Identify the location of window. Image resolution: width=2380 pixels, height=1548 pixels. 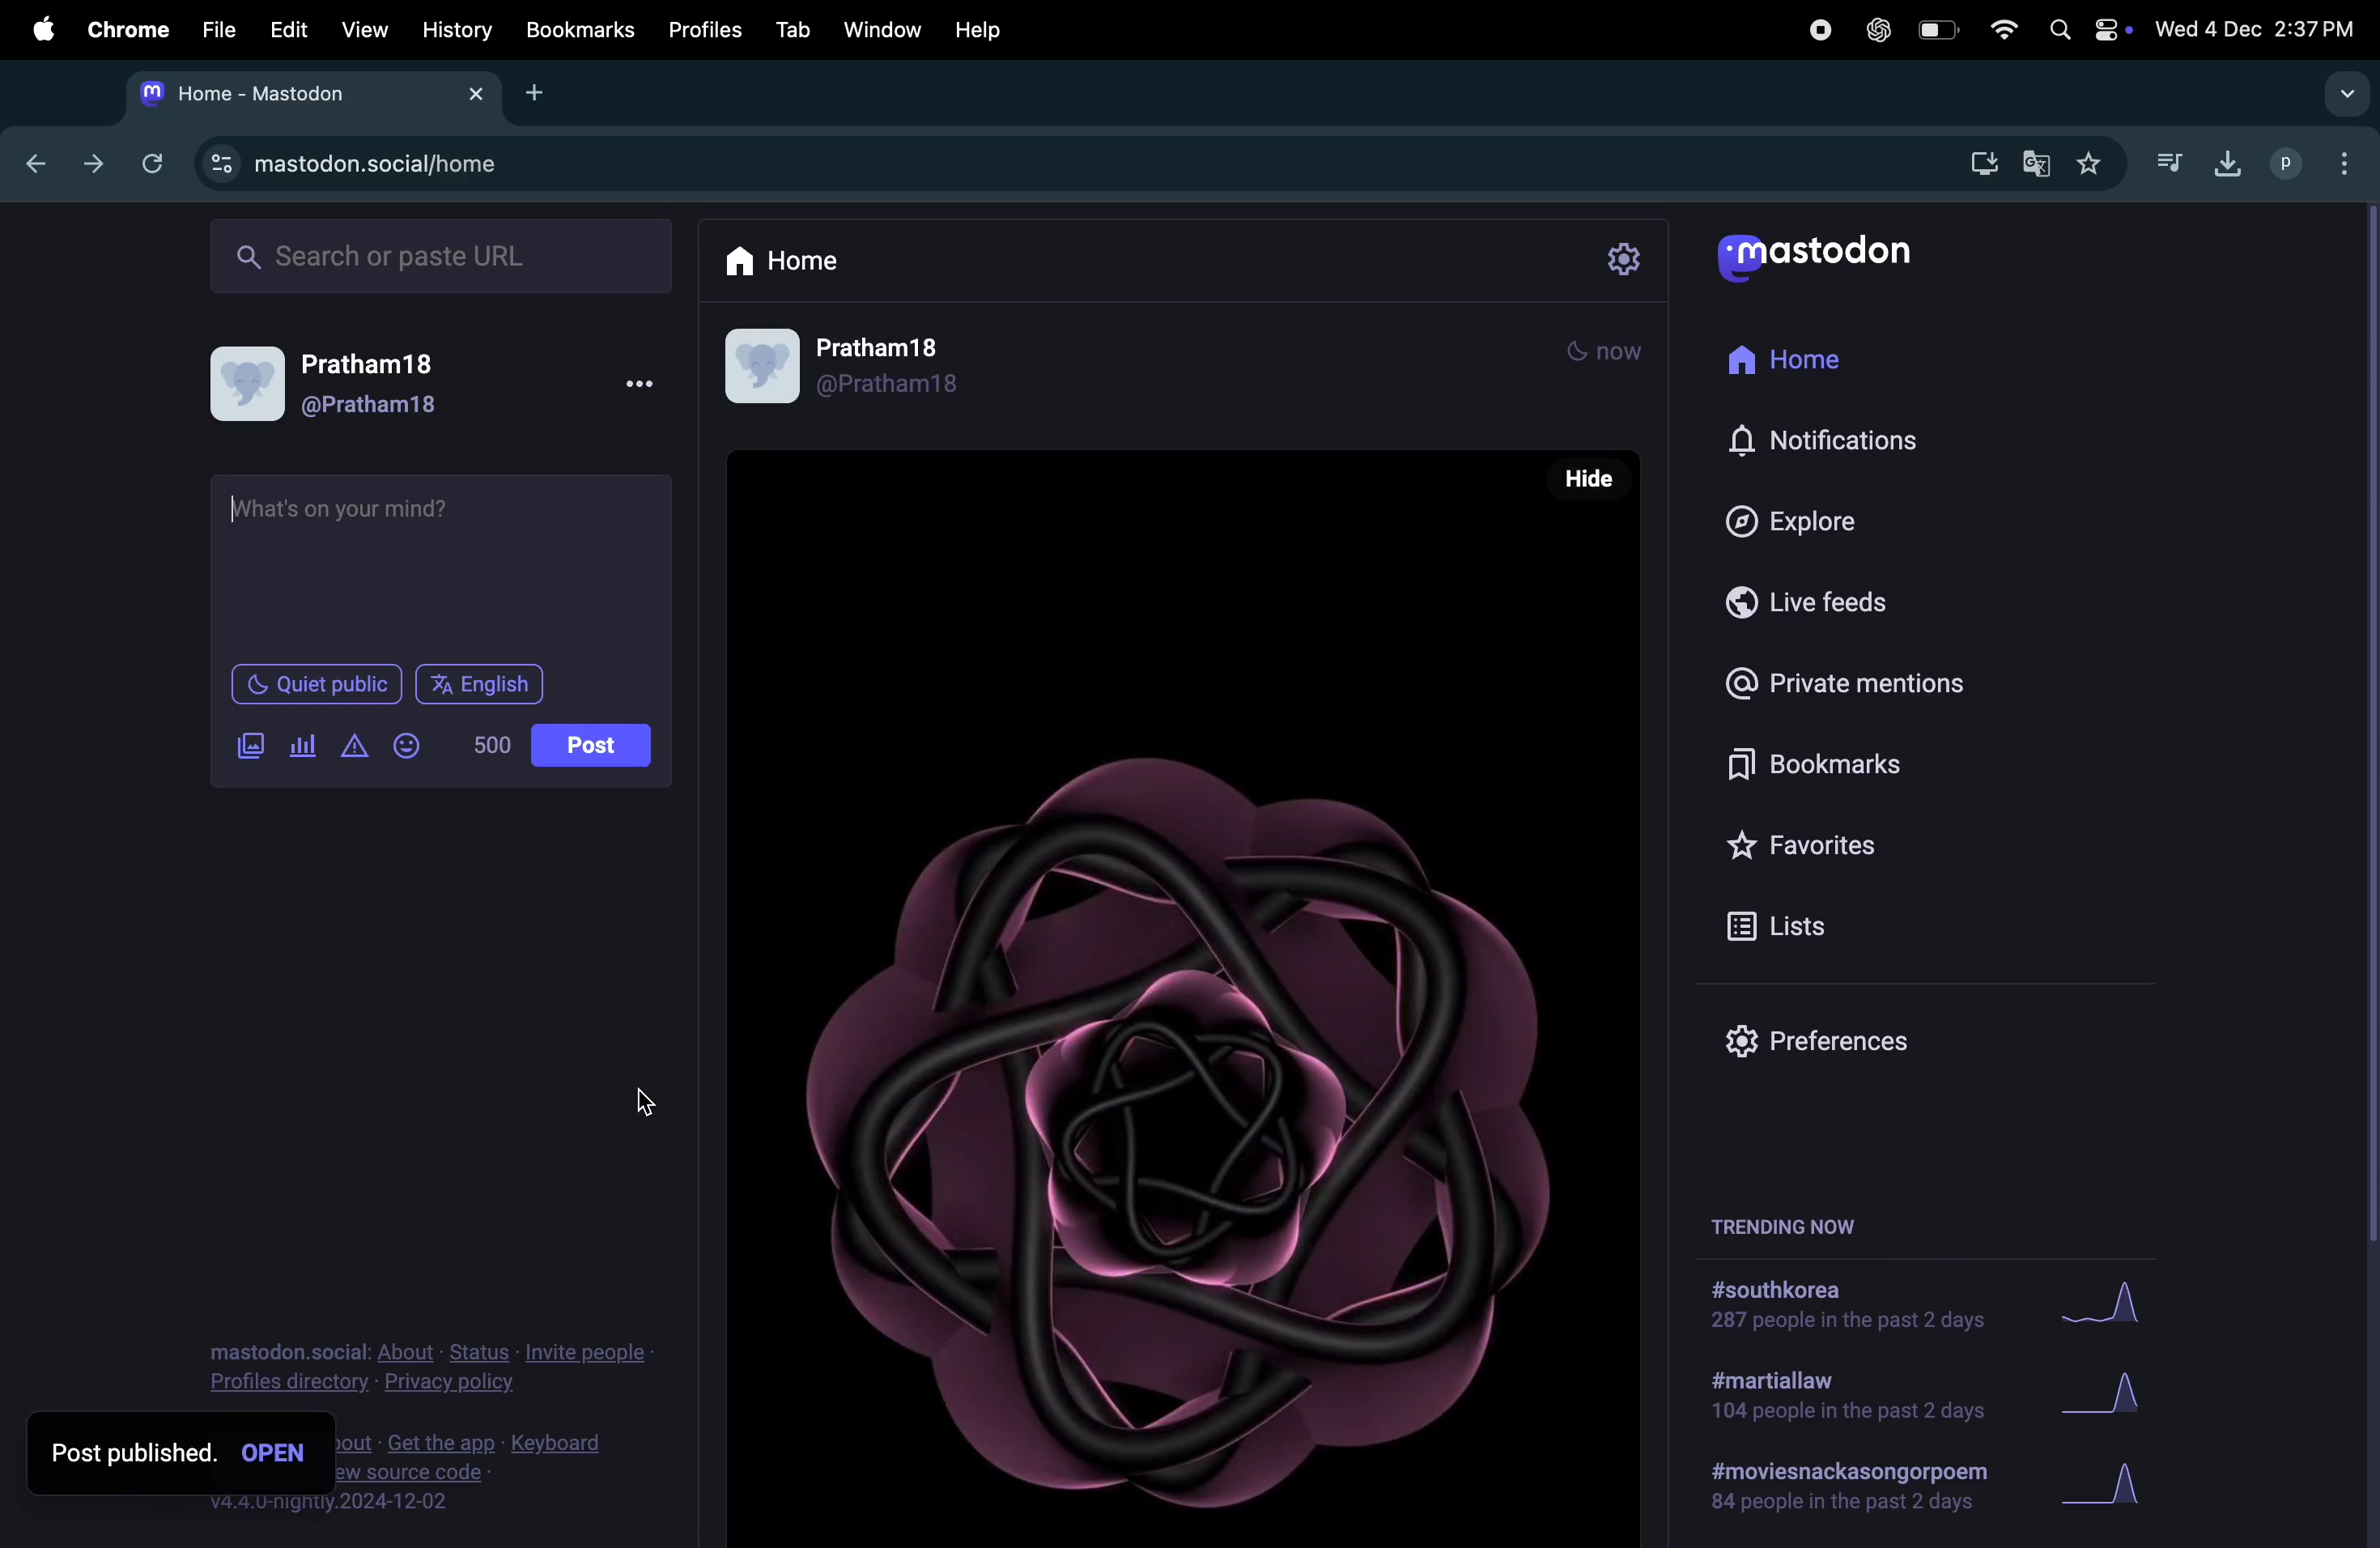
(884, 27).